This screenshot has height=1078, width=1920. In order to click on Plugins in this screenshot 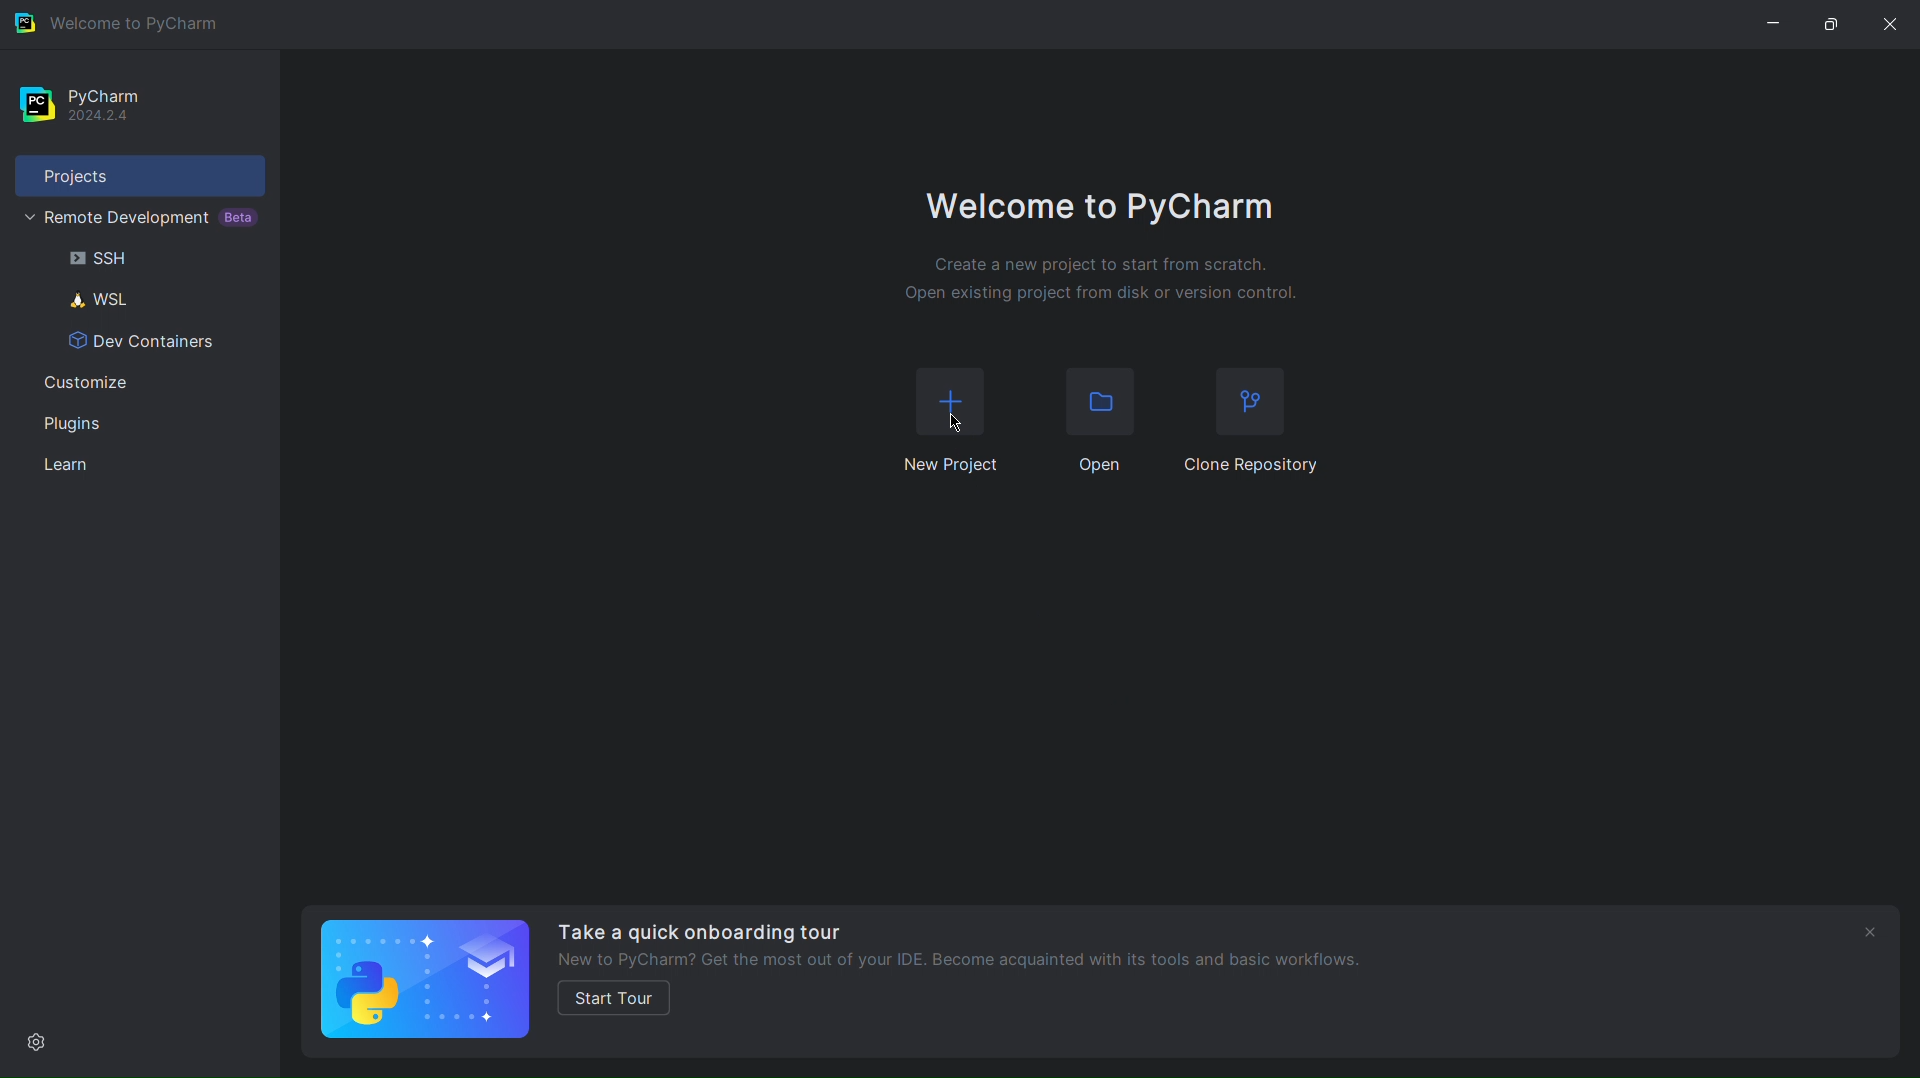, I will do `click(140, 426)`.